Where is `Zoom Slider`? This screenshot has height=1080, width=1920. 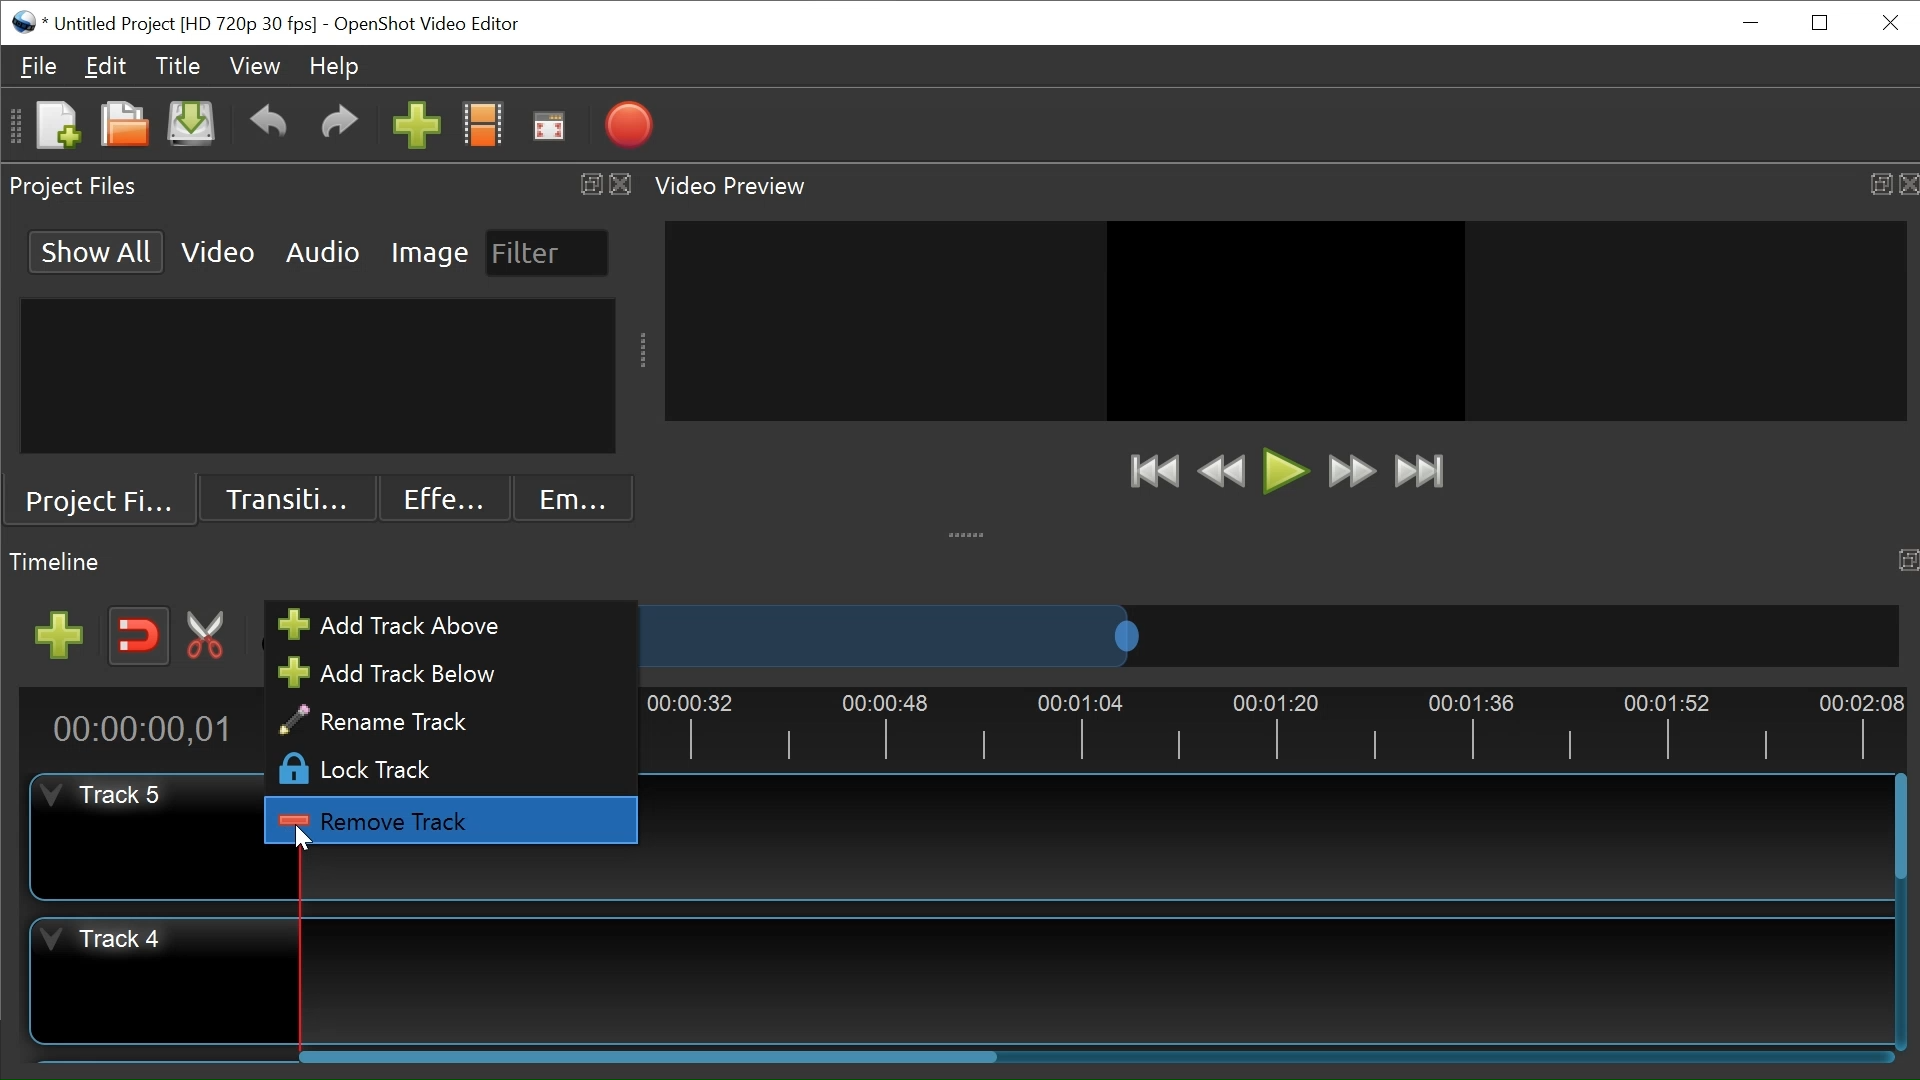
Zoom Slider is located at coordinates (1263, 636).